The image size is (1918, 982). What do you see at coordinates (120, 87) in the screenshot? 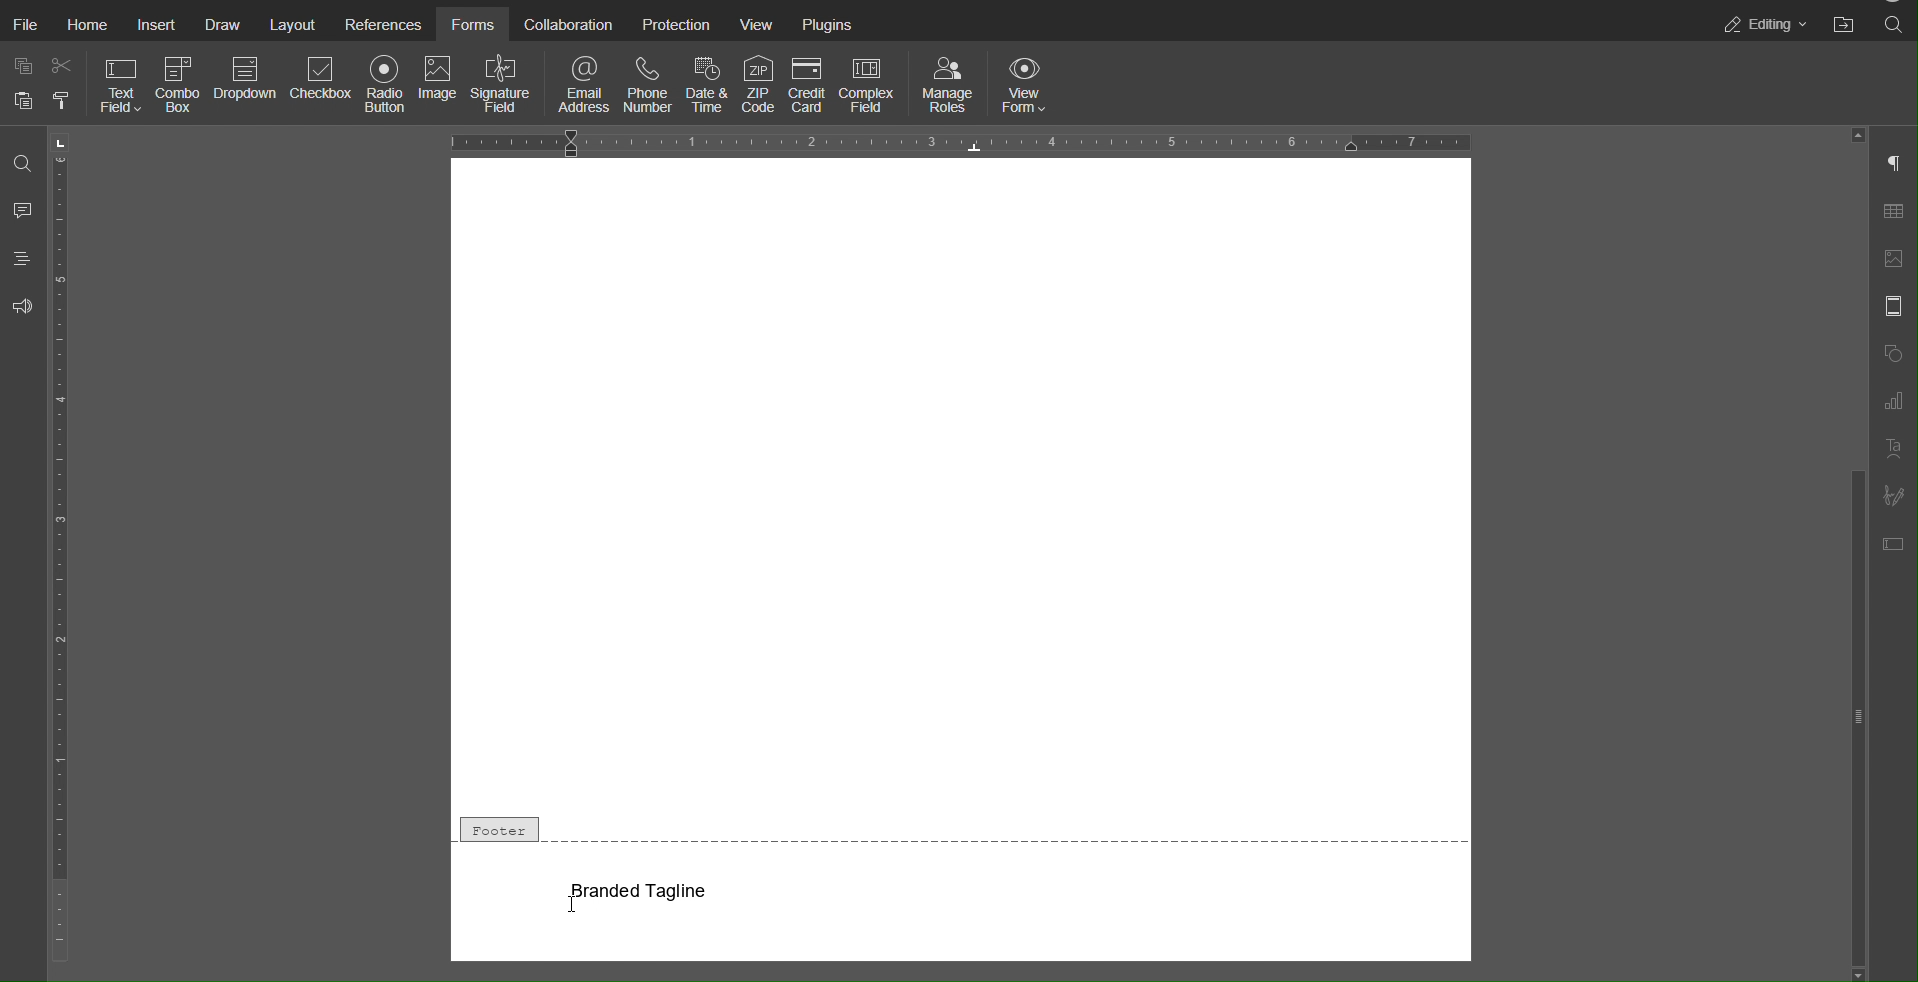
I see `Text Field` at bounding box center [120, 87].